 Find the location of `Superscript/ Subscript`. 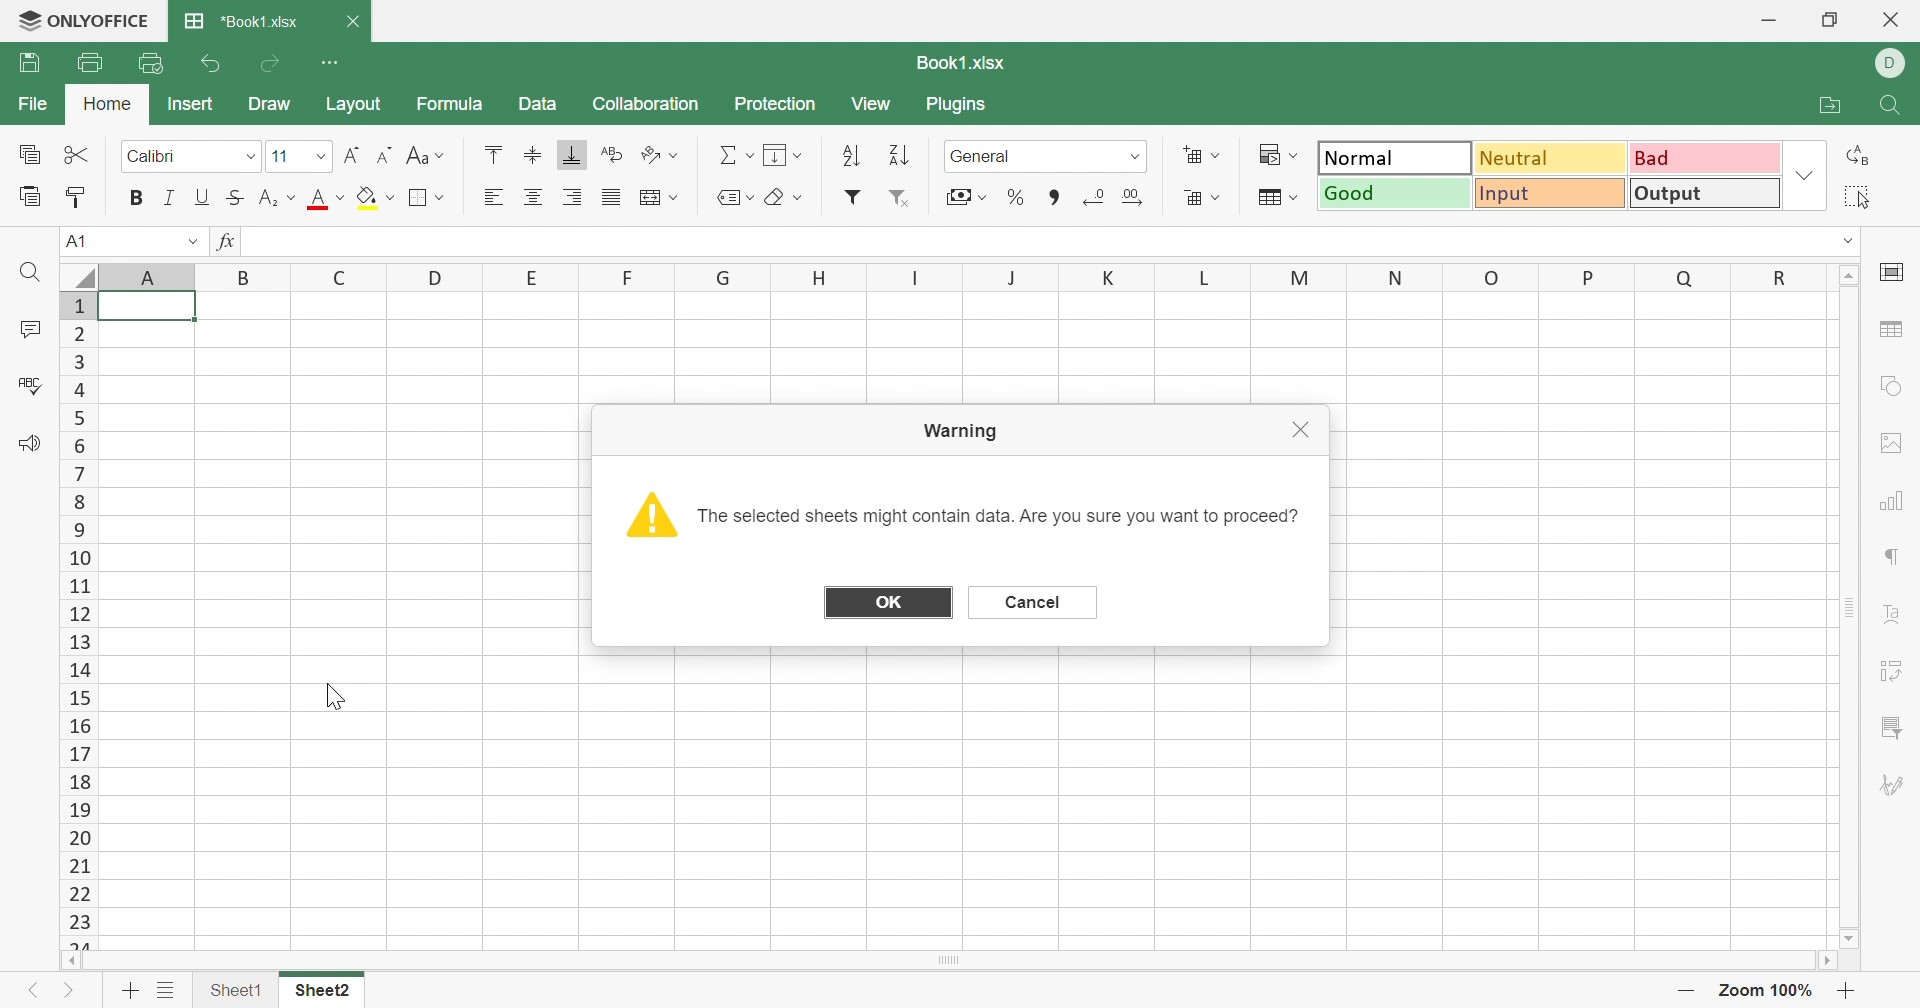

Superscript/ Subscript is located at coordinates (268, 198).